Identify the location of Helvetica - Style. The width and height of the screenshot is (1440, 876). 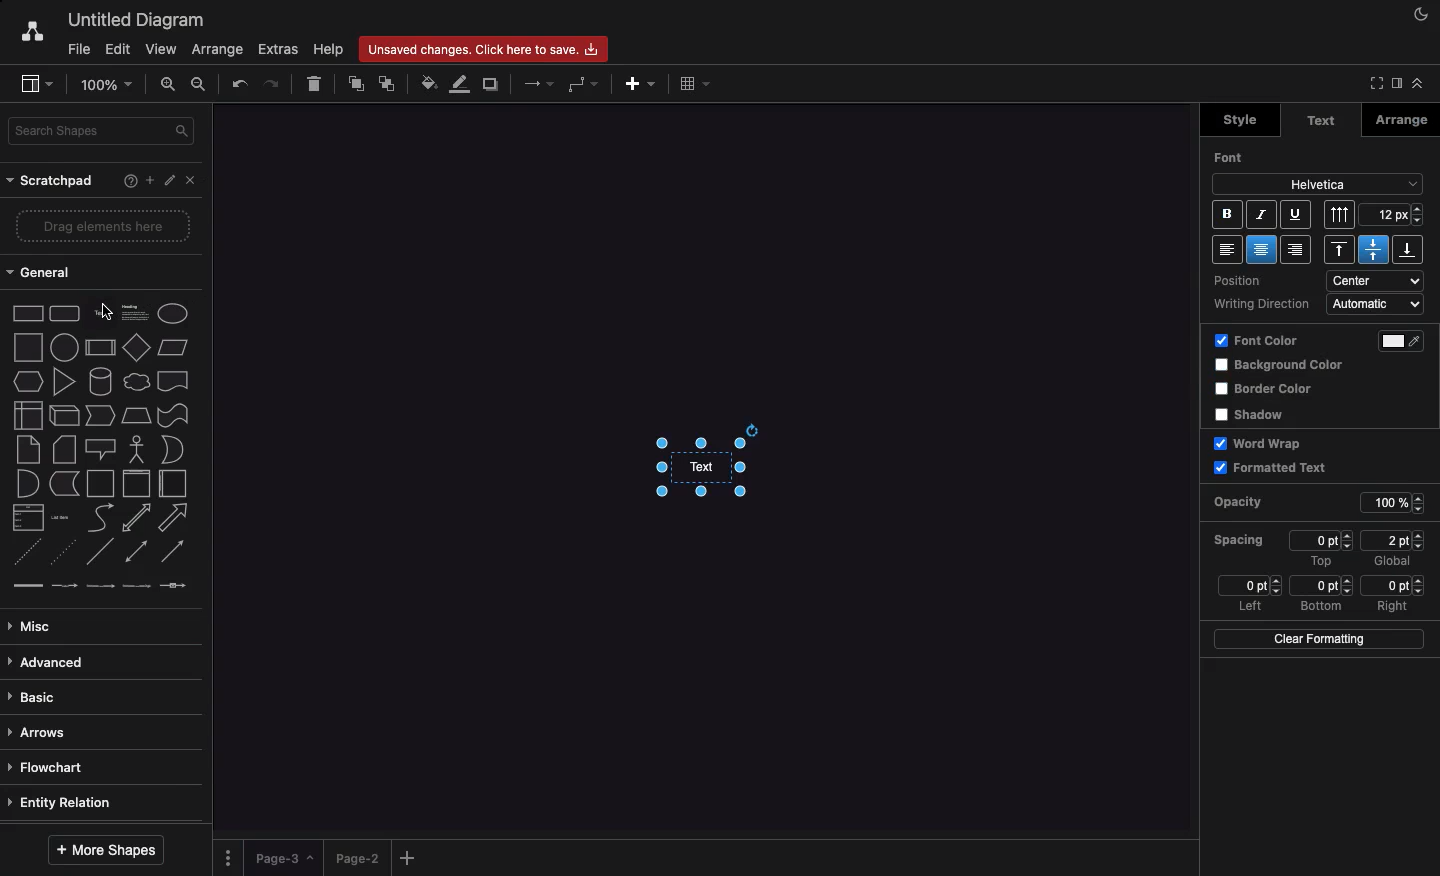
(1317, 185).